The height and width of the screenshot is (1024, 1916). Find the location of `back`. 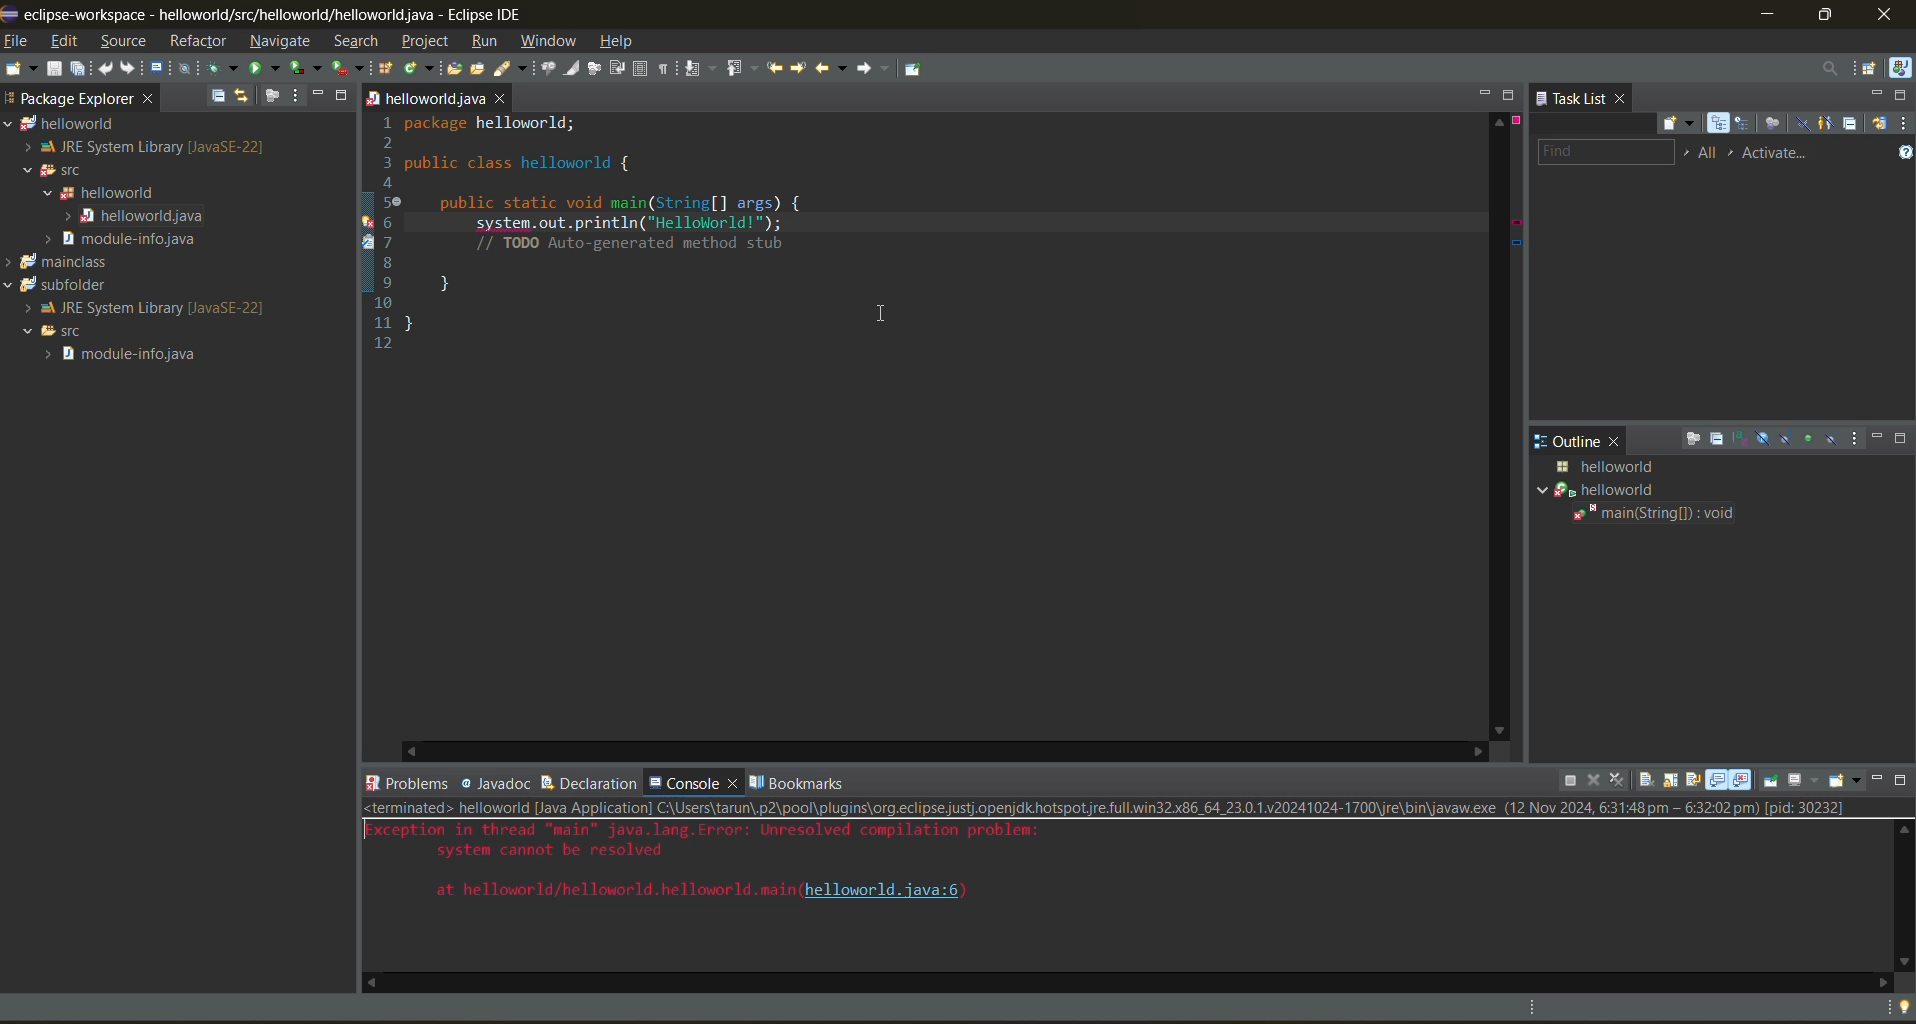

back is located at coordinates (833, 69).